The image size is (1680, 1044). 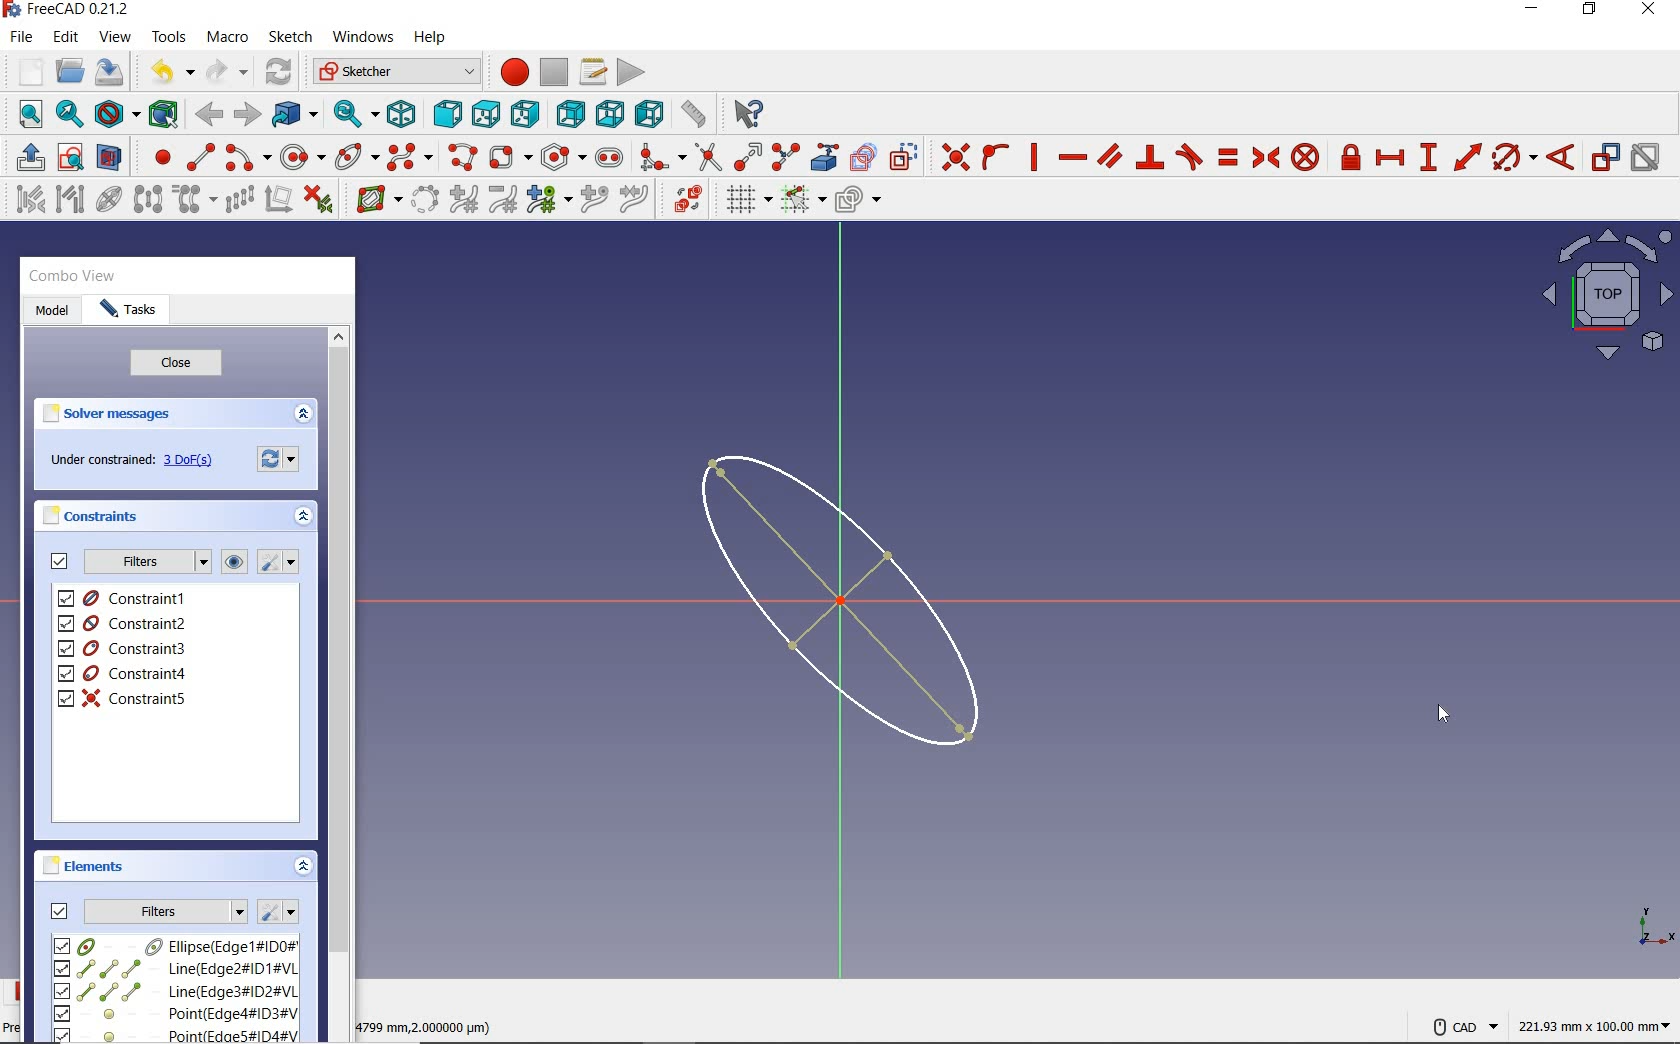 What do you see at coordinates (374, 198) in the screenshot?
I see `show/hide B-spline information layer` at bounding box center [374, 198].